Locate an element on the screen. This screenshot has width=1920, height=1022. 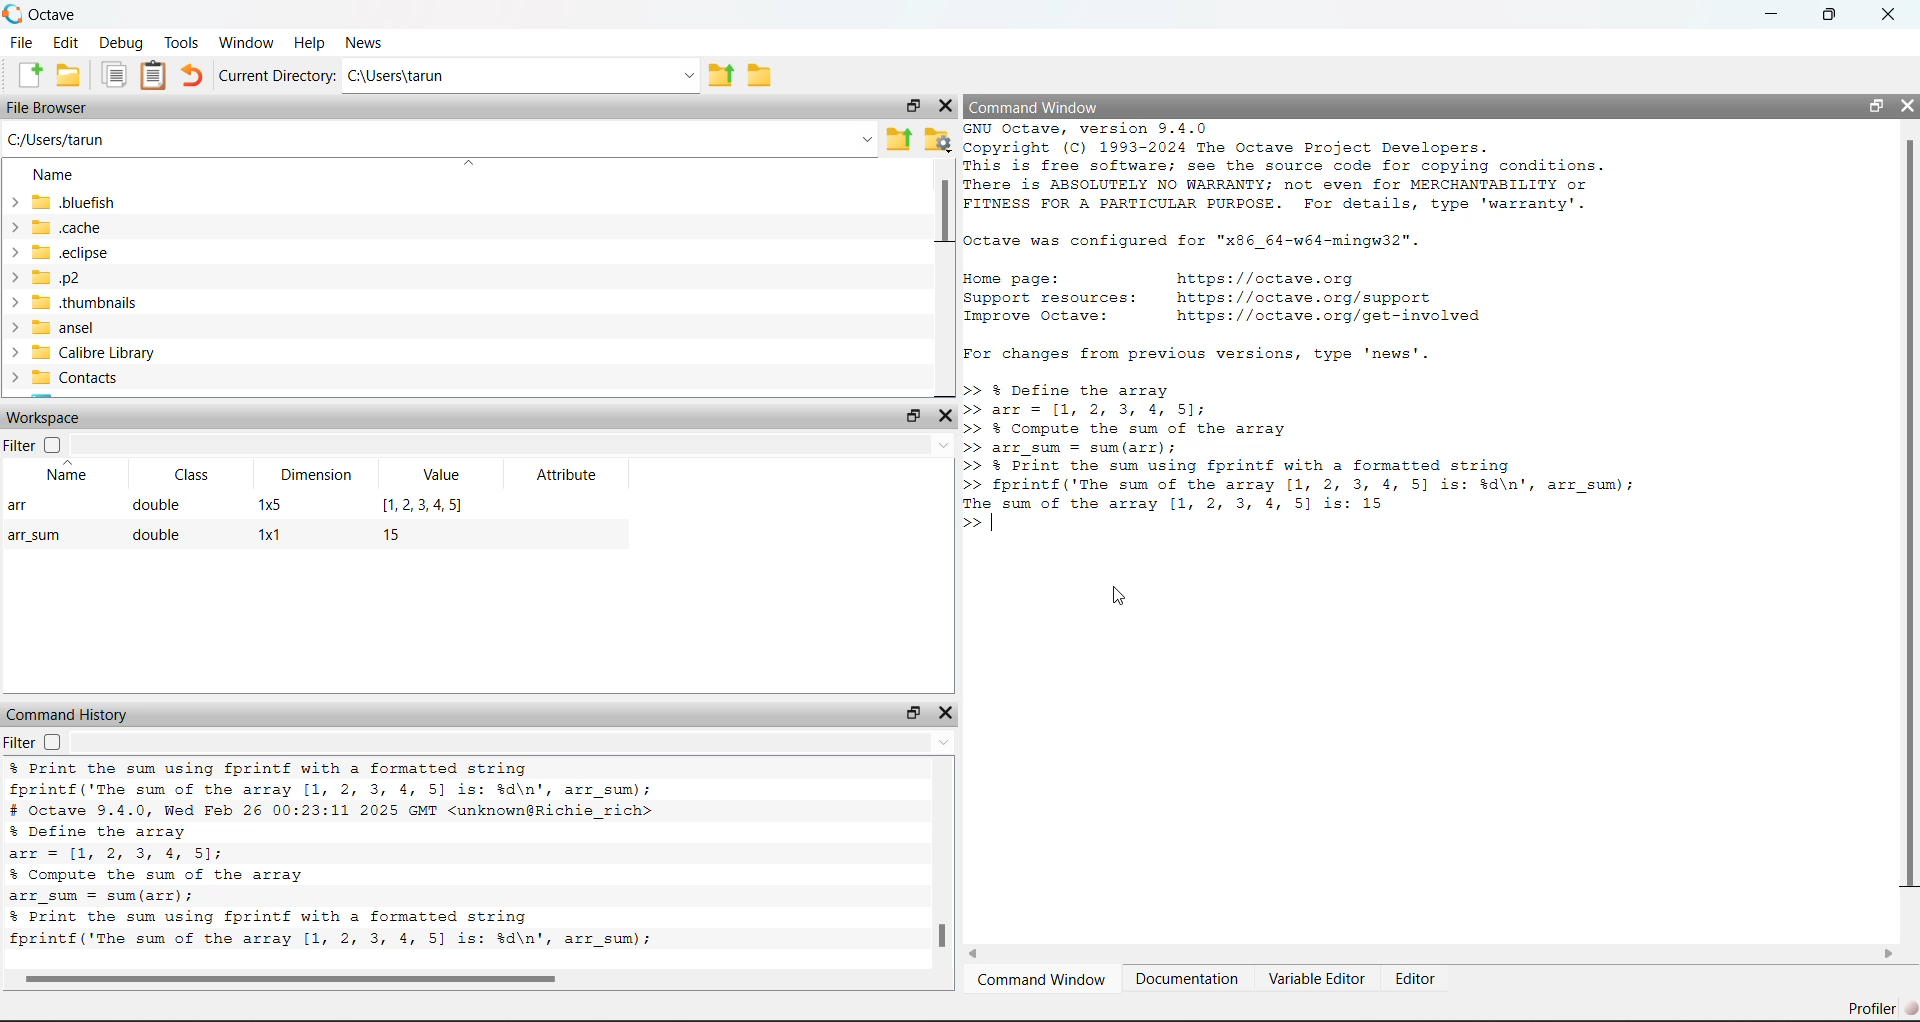
Maximize is located at coordinates (912, 712).